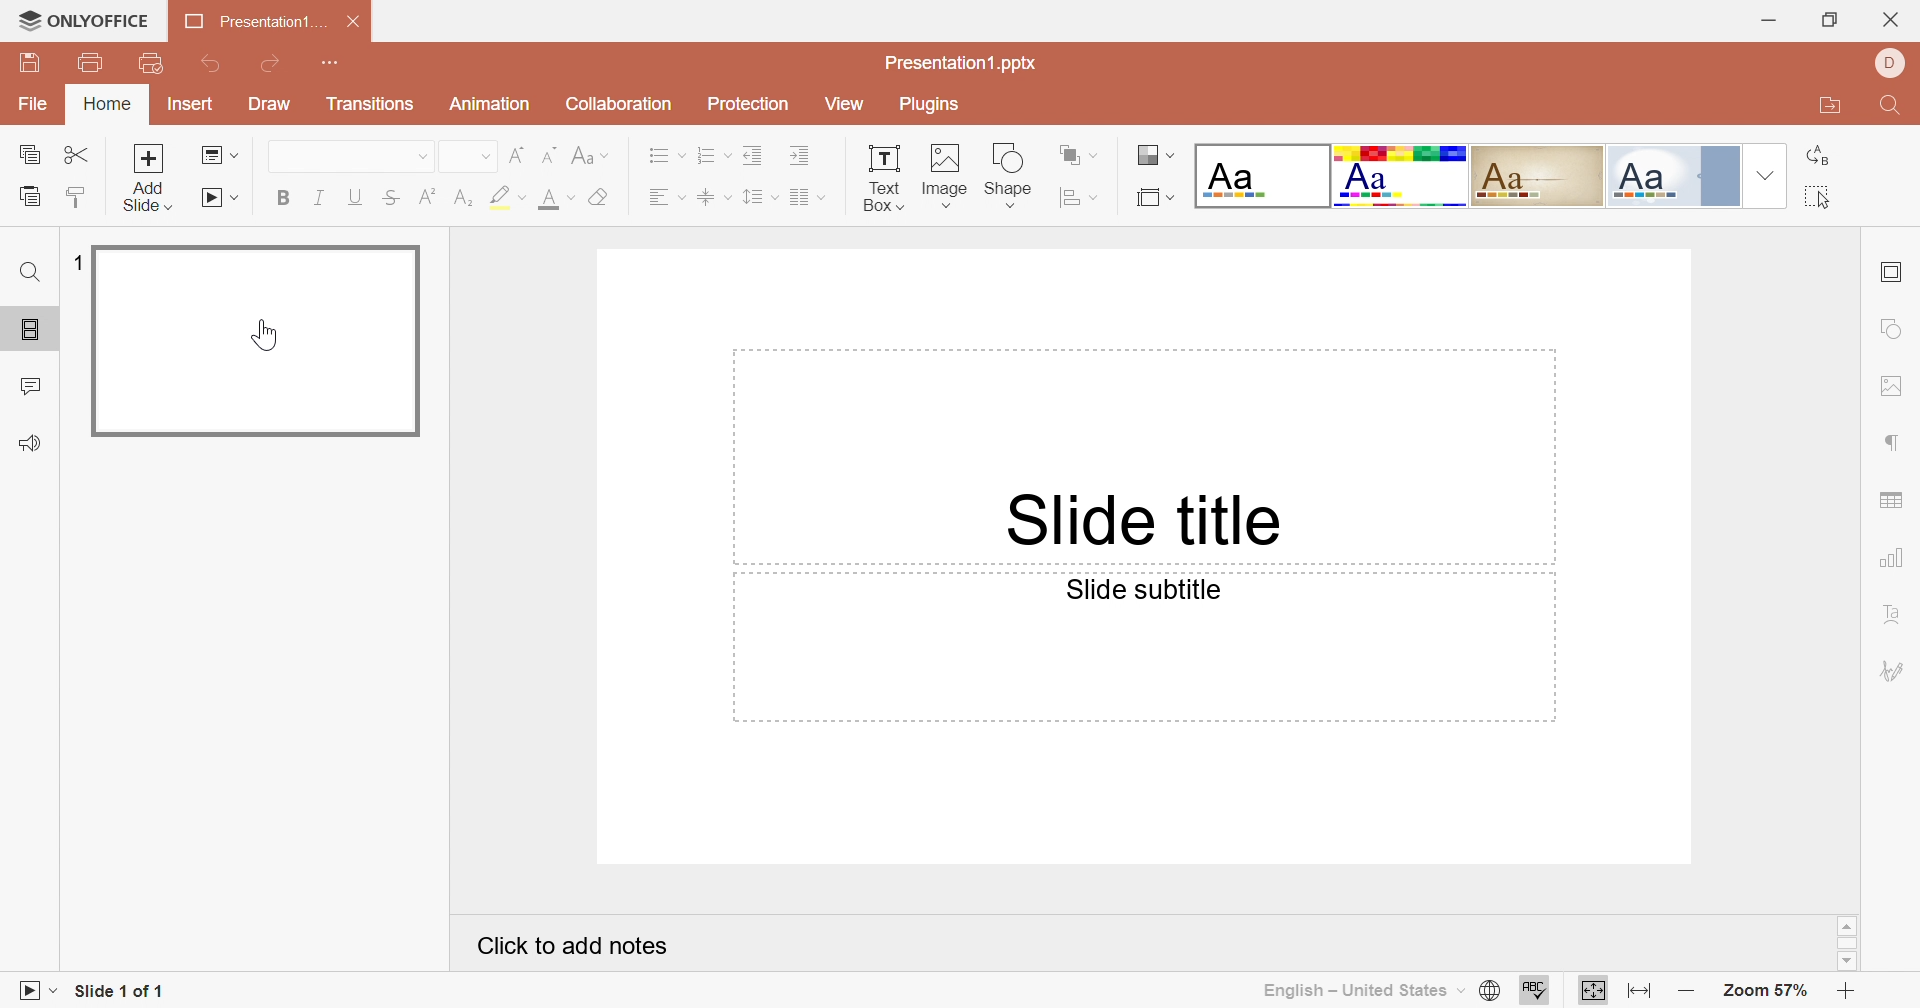  Describe the element at coordinates (214, 63) in the screenshot. I see `Undo` at that location.